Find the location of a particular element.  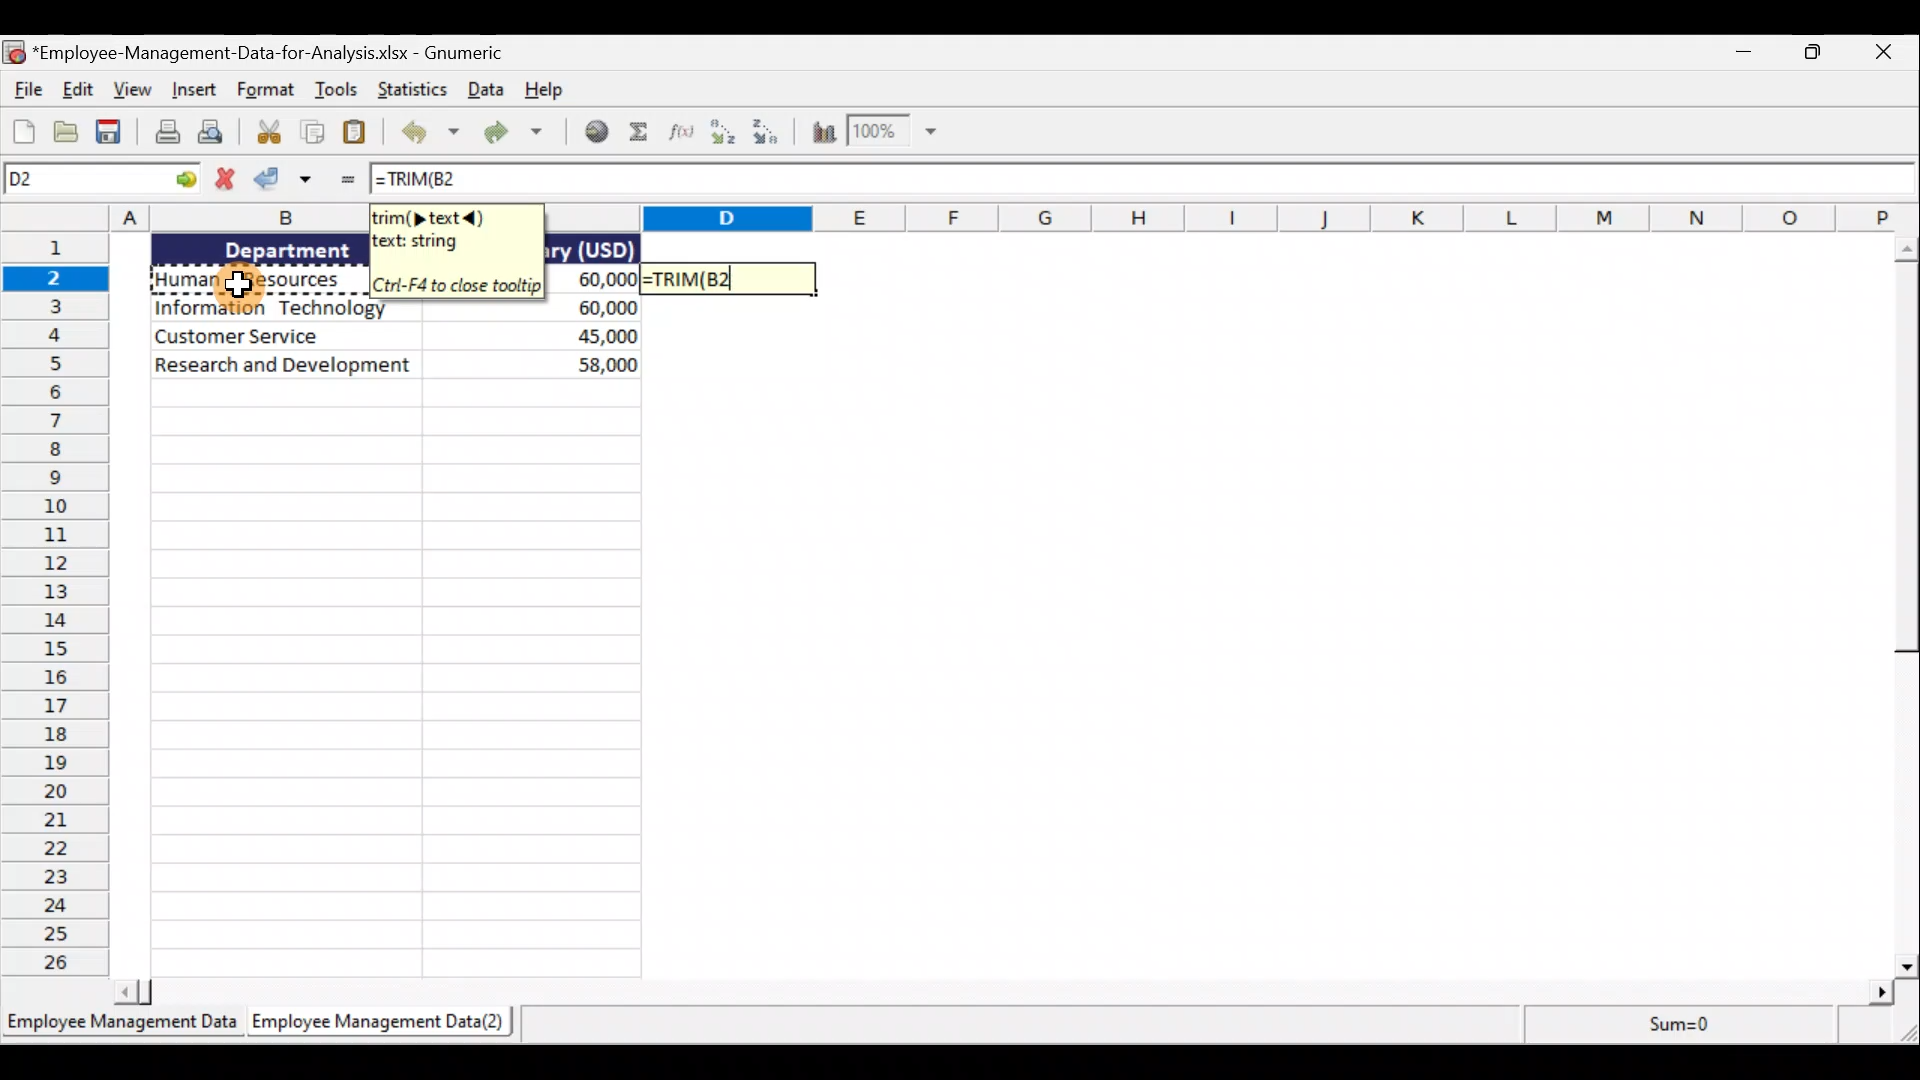

=TRIM(B2 is located at coordinates (419, 182).